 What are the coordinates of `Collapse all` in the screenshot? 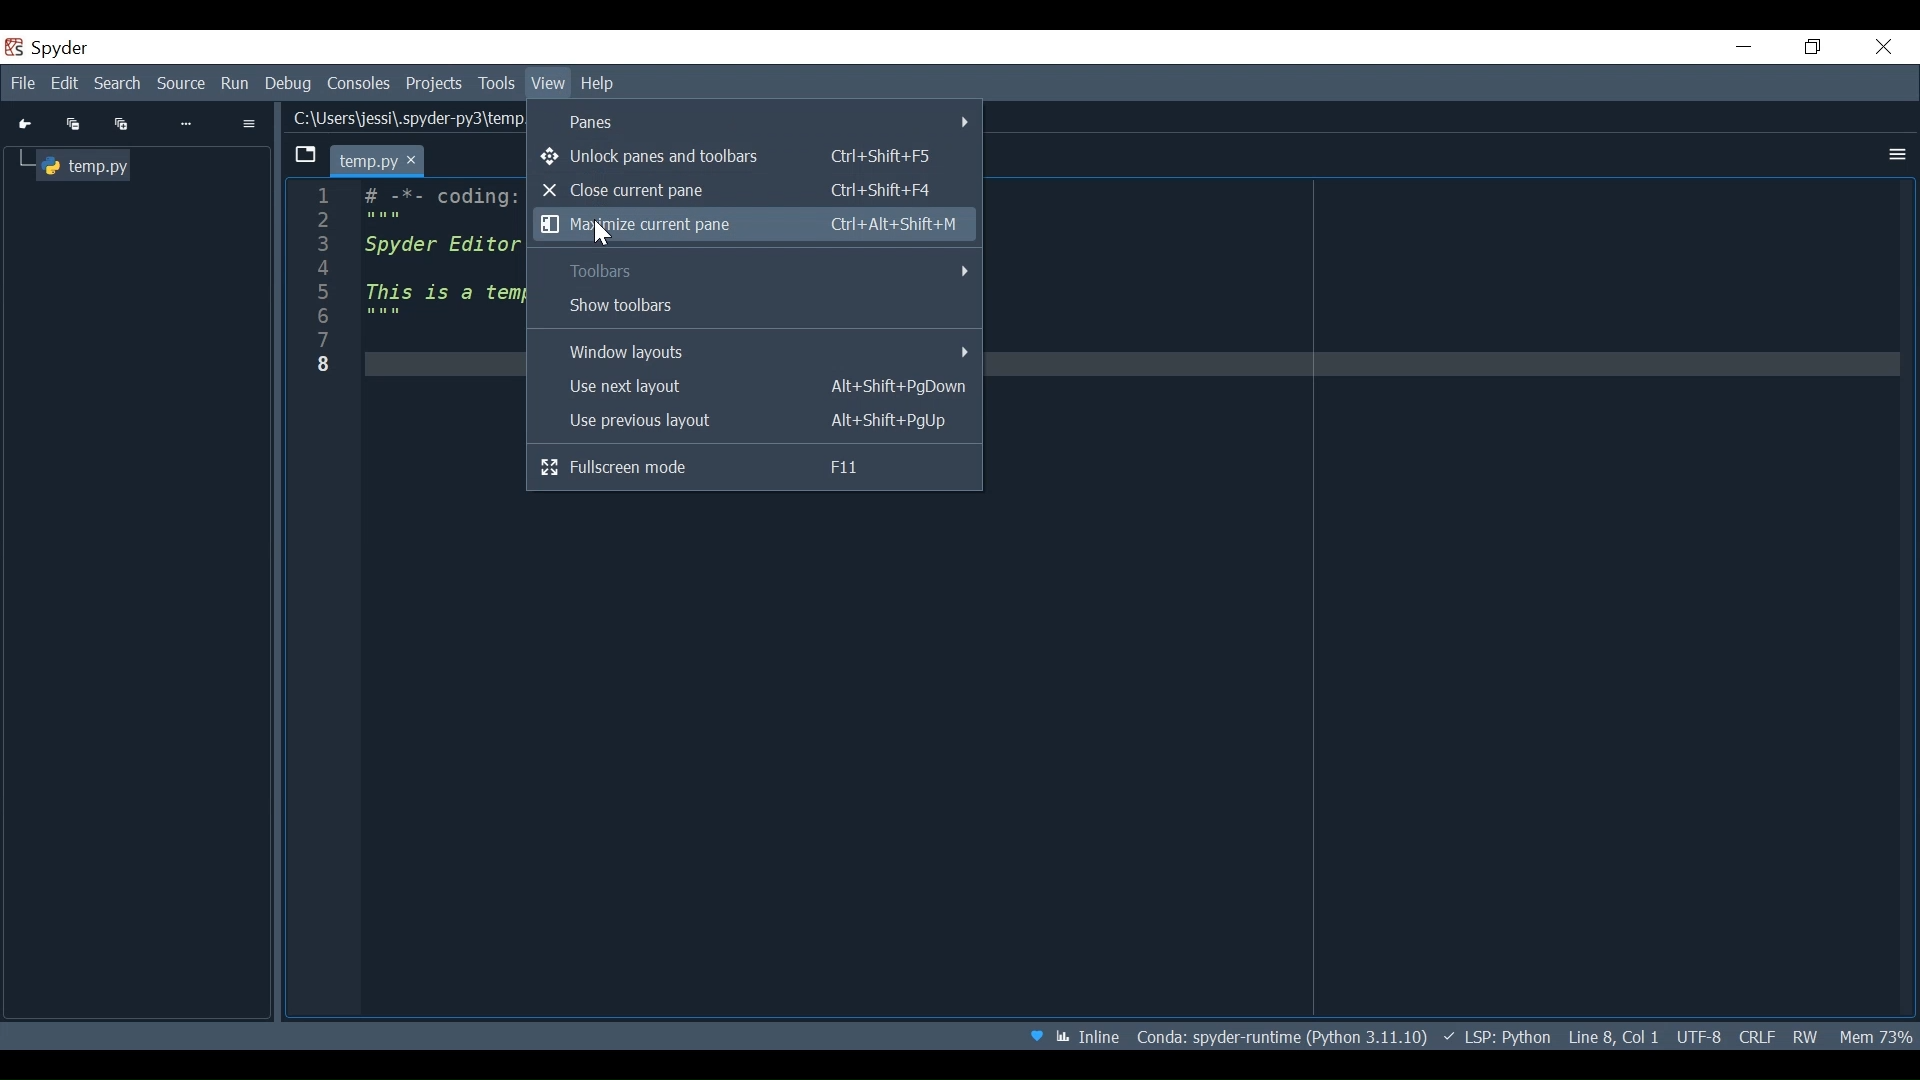 It's located at (69, 123).